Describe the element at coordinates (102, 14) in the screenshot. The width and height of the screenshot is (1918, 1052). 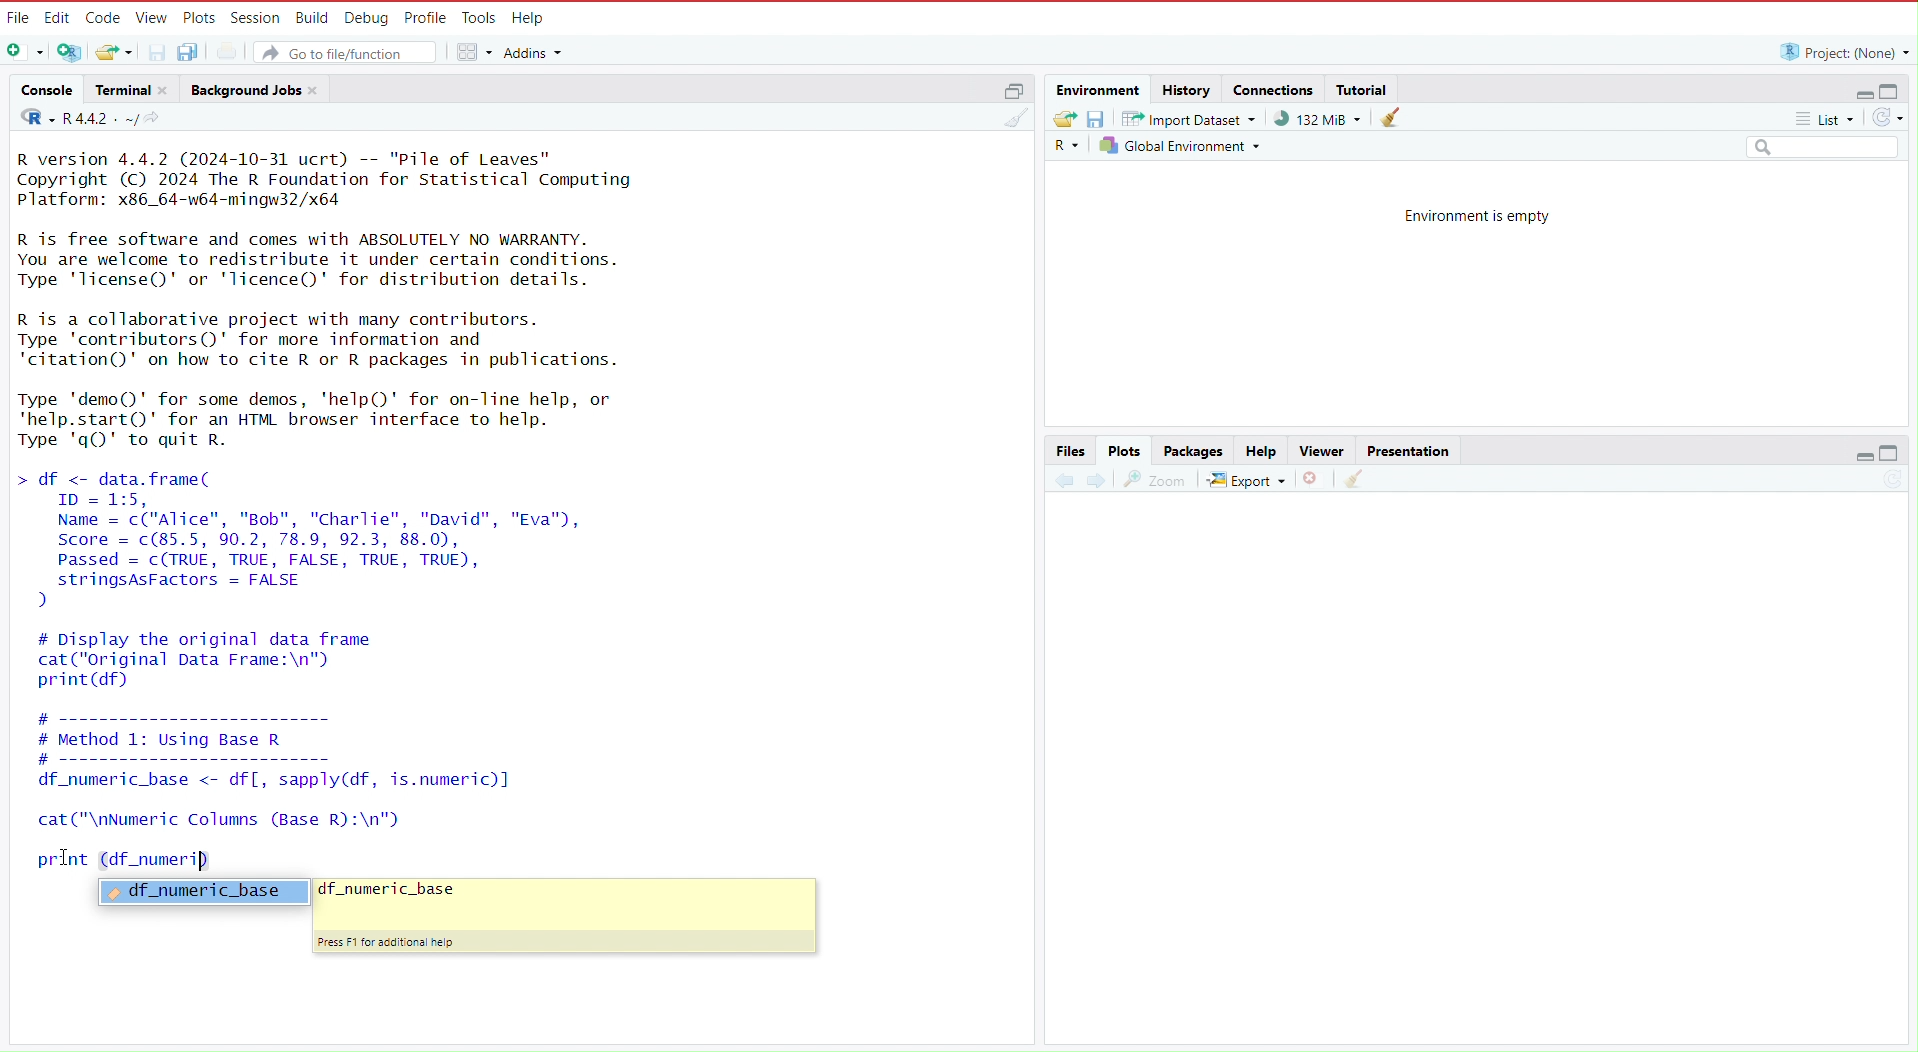
I see `Code` at that location.